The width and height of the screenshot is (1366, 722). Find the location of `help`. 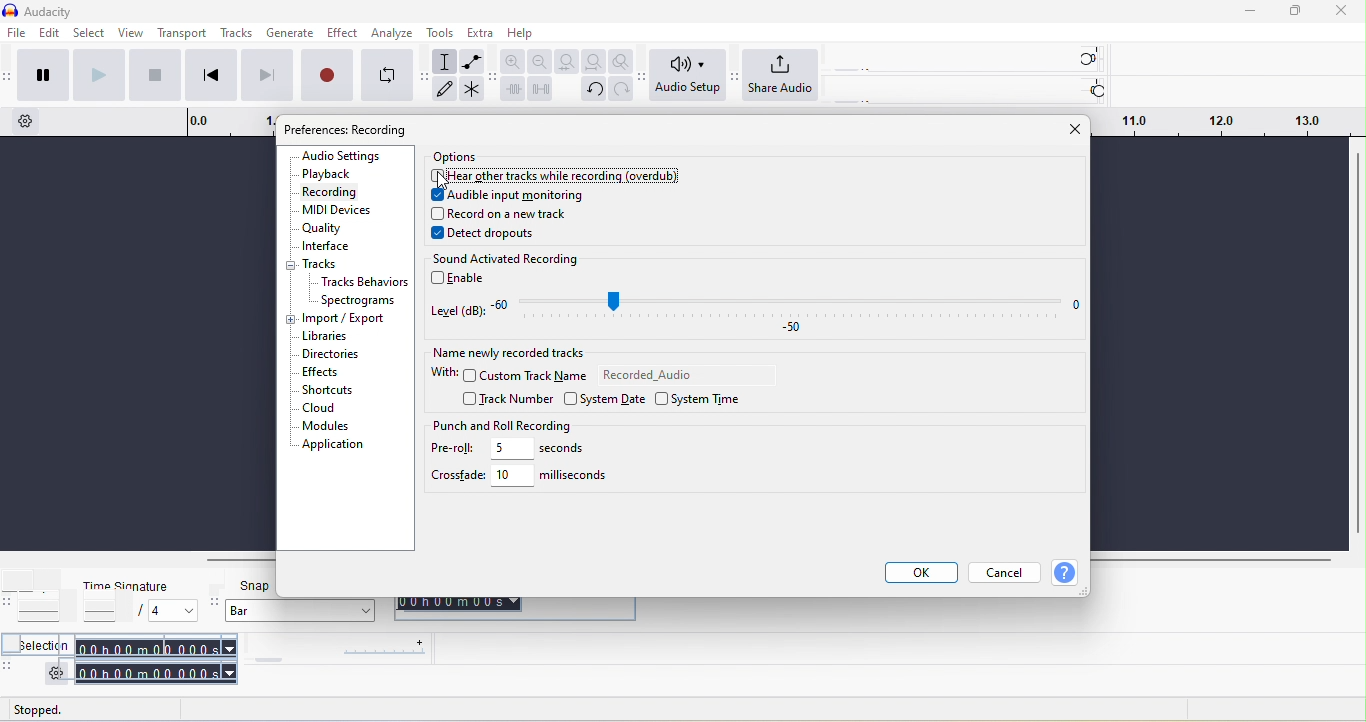

help is located at coordinates (1063, 572).